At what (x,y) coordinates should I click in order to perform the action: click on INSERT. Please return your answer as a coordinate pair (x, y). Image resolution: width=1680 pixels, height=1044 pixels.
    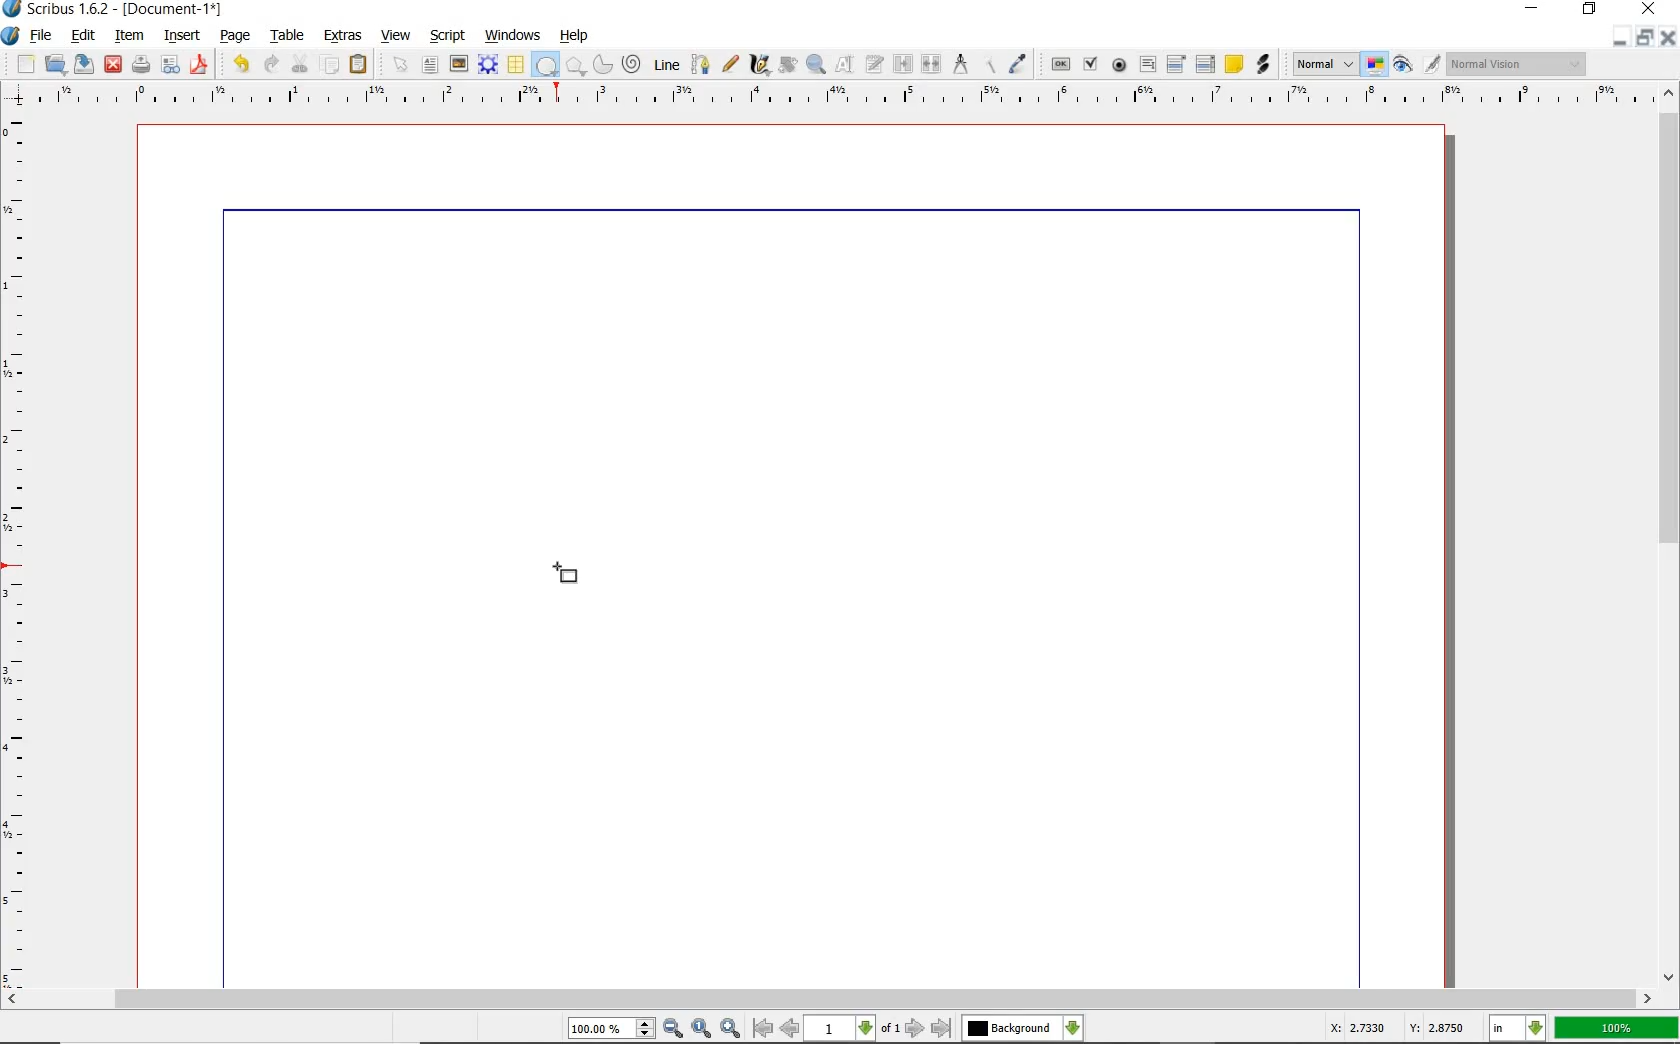
    Looking at the image, I should click on (182, 36).